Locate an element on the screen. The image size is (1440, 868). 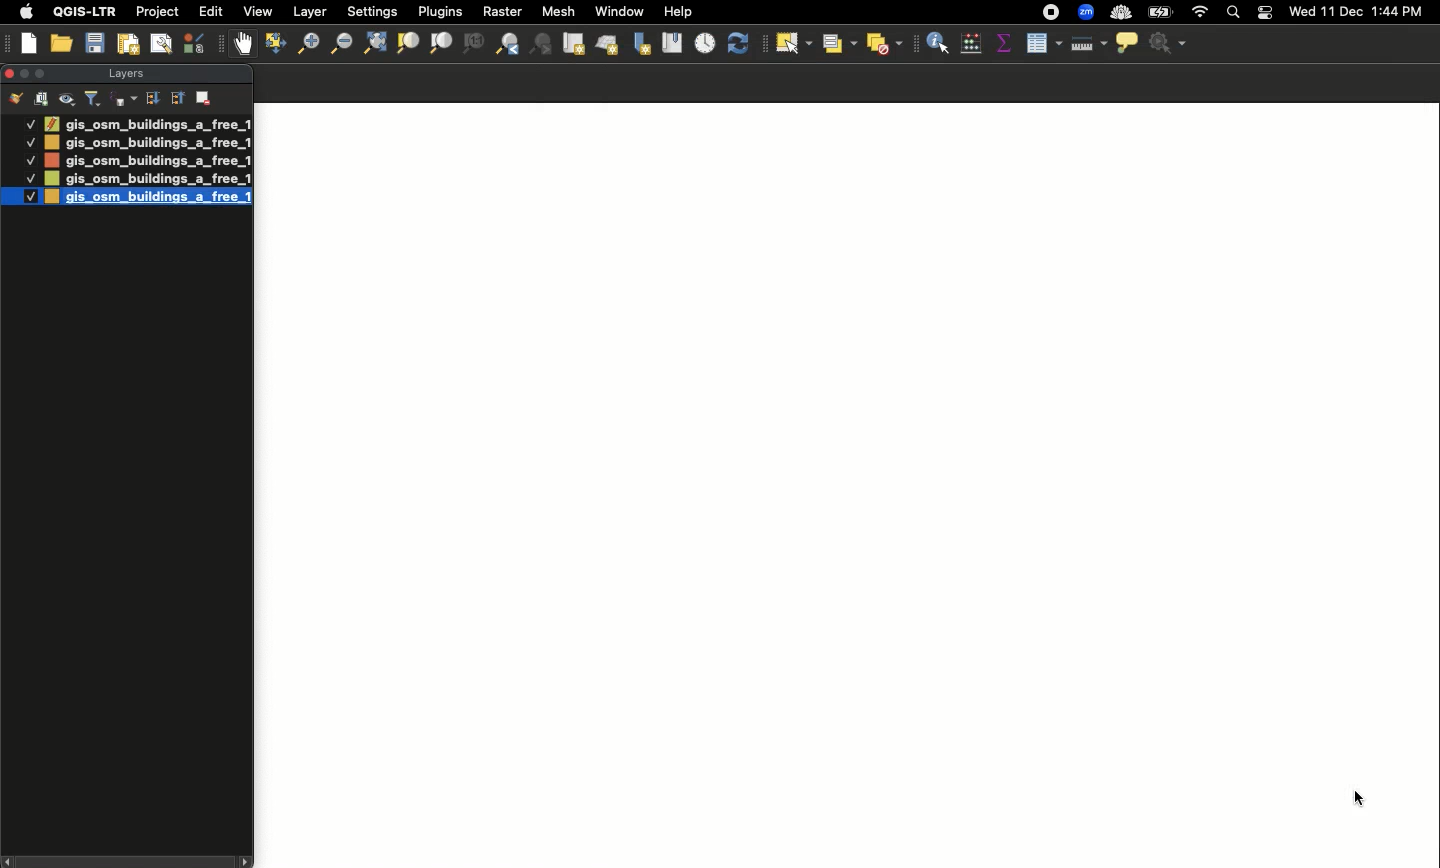
New map view is located at coordinates (572, 44).